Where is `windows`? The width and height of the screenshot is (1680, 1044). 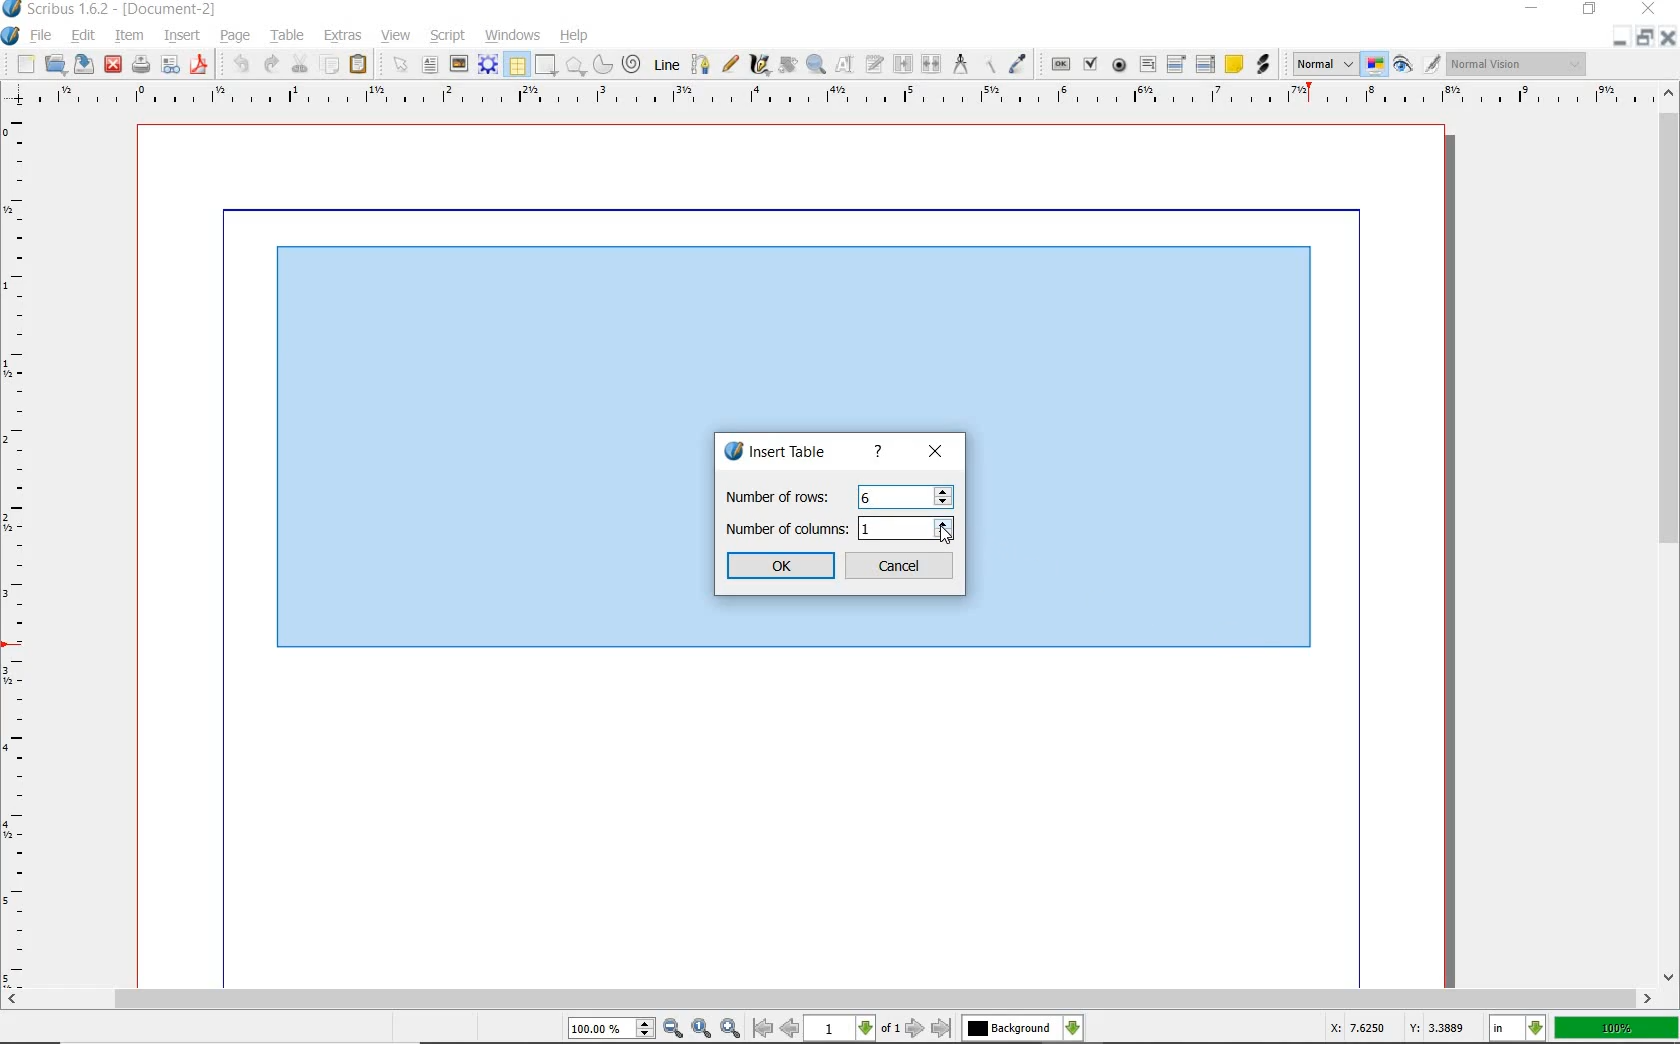
windows is located at coordinates (515, 37).